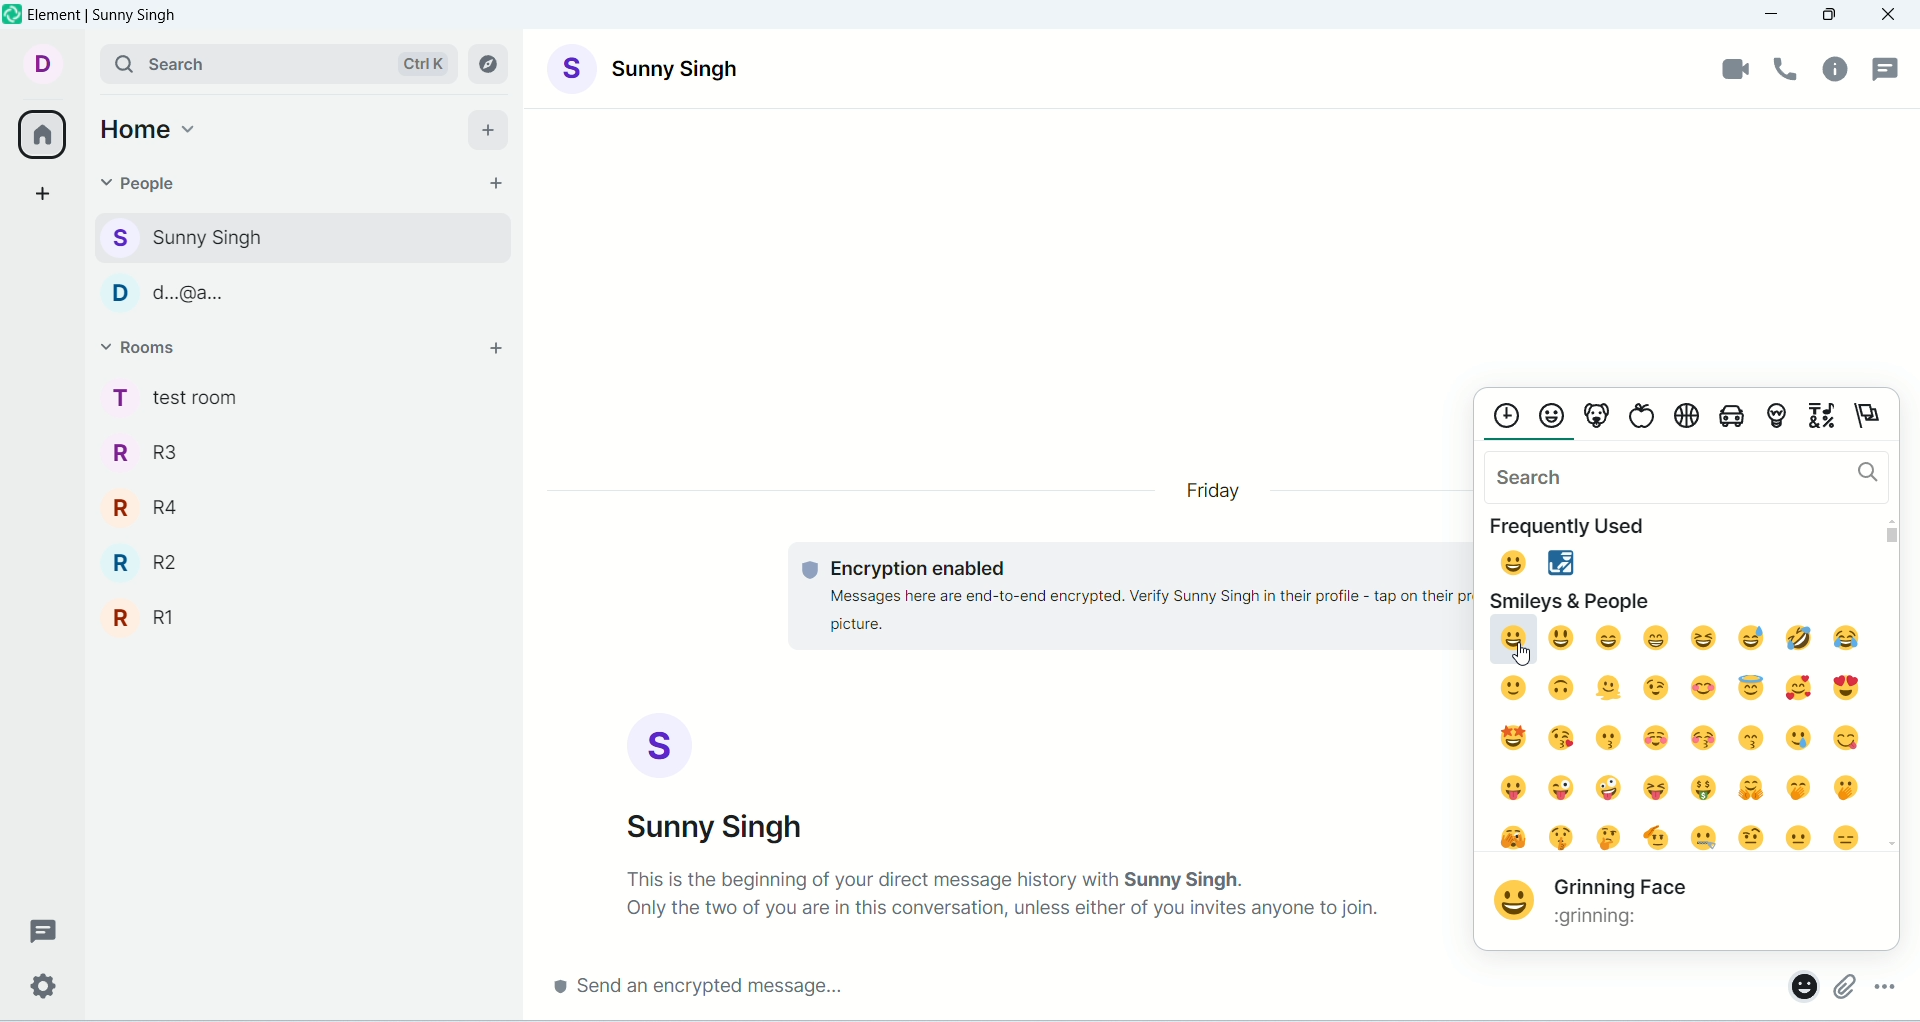 The image size is (1920, 1022). Describe the element at coordinates (44, 196) in the screenshot. I see `create a space` at that location.